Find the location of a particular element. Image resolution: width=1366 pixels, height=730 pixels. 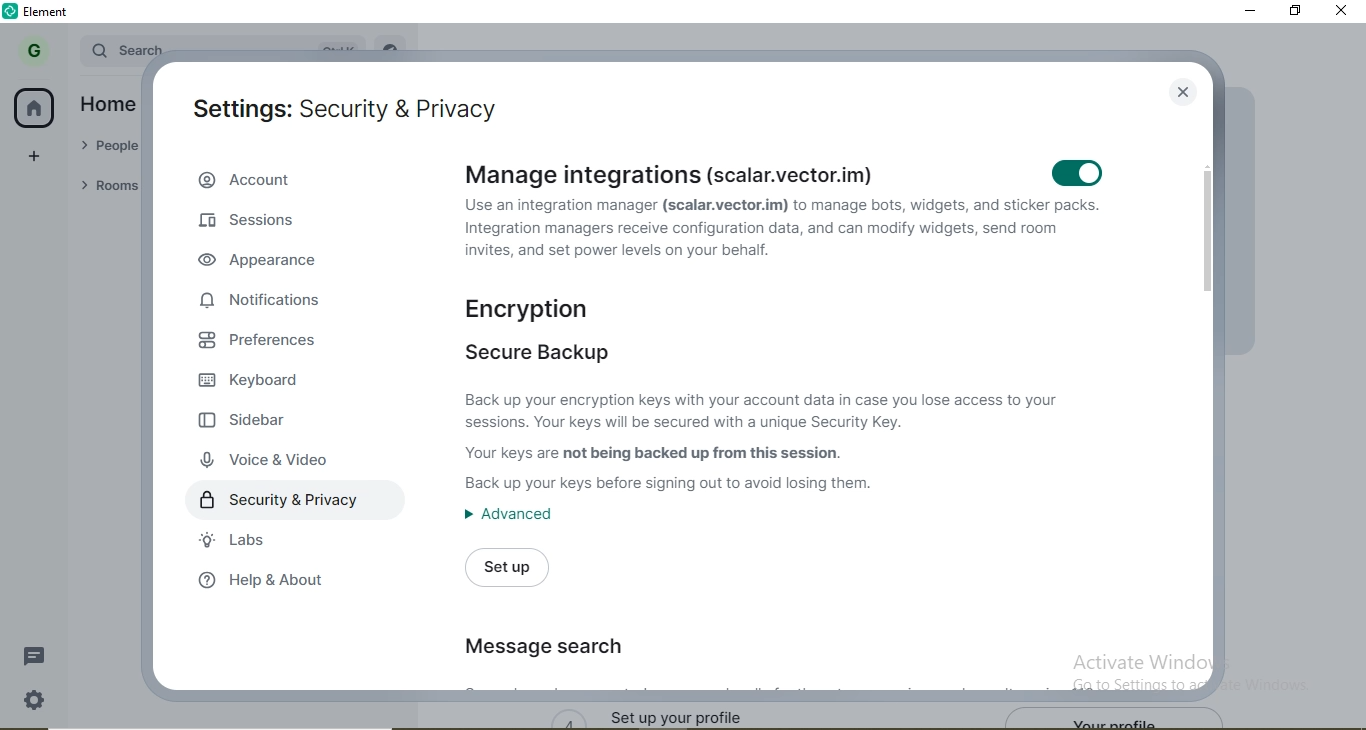

scroll bar is located at coordinates (1204, 418).